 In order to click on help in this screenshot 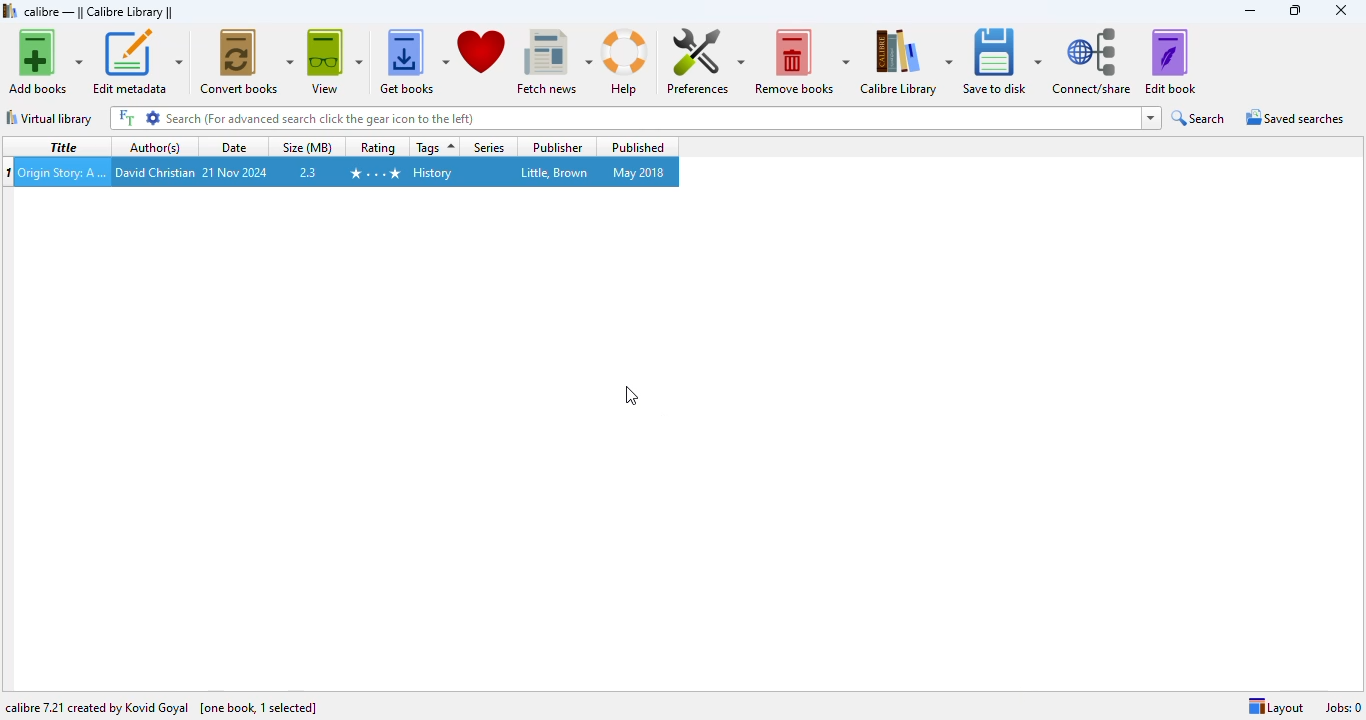, I will do `click(625, 61)`.